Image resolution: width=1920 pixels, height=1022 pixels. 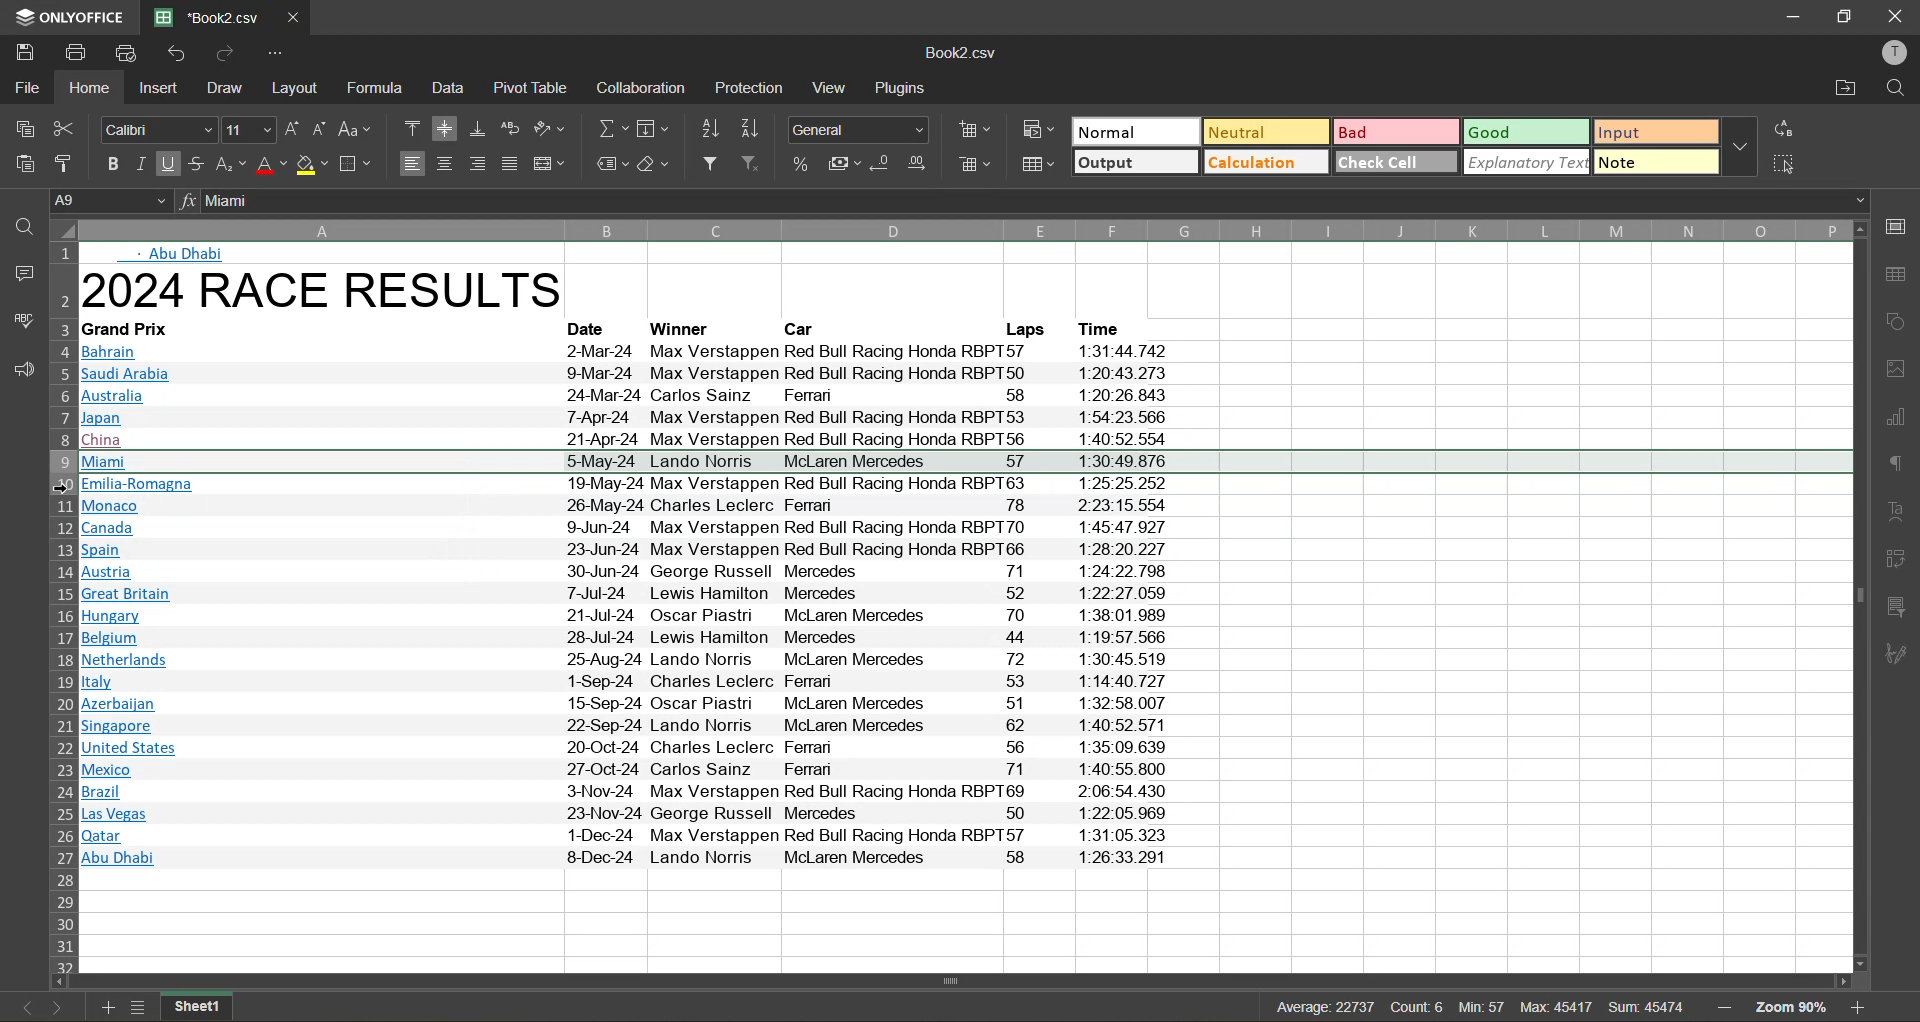 I want to click on fill color, so click(x=313, y=166).